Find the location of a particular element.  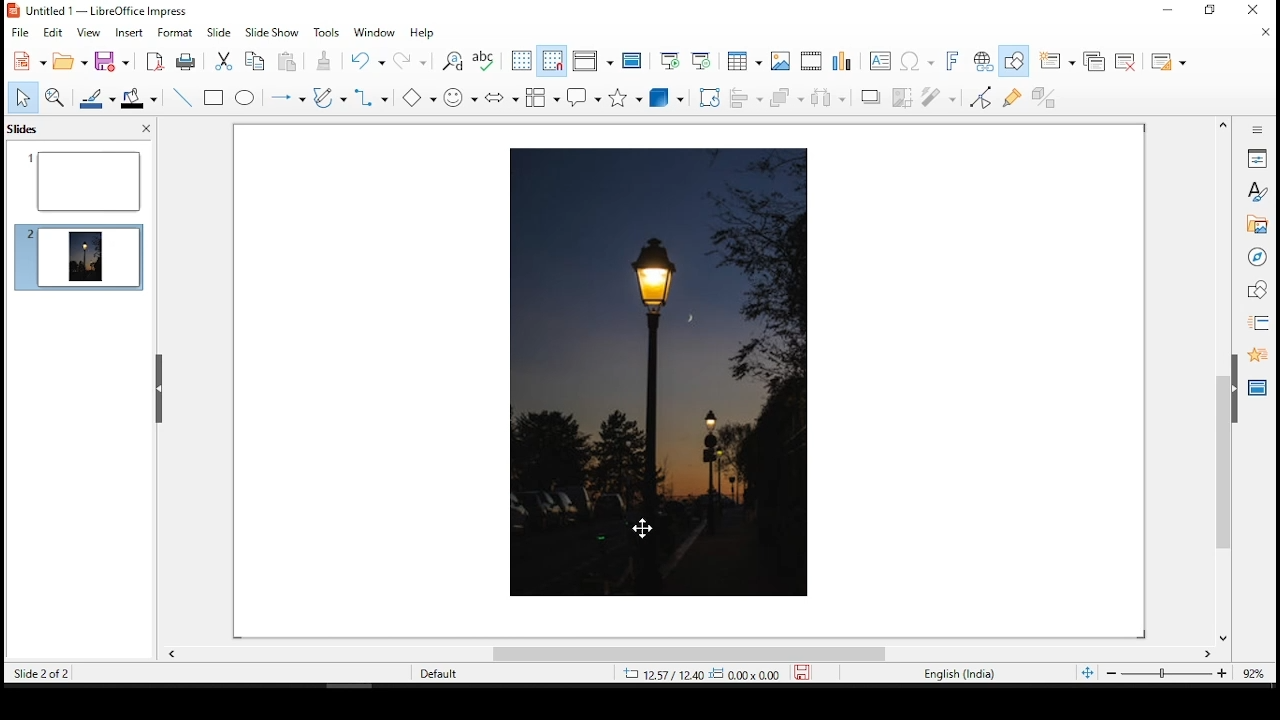

scroll bar is located at coordinates (686, 657).